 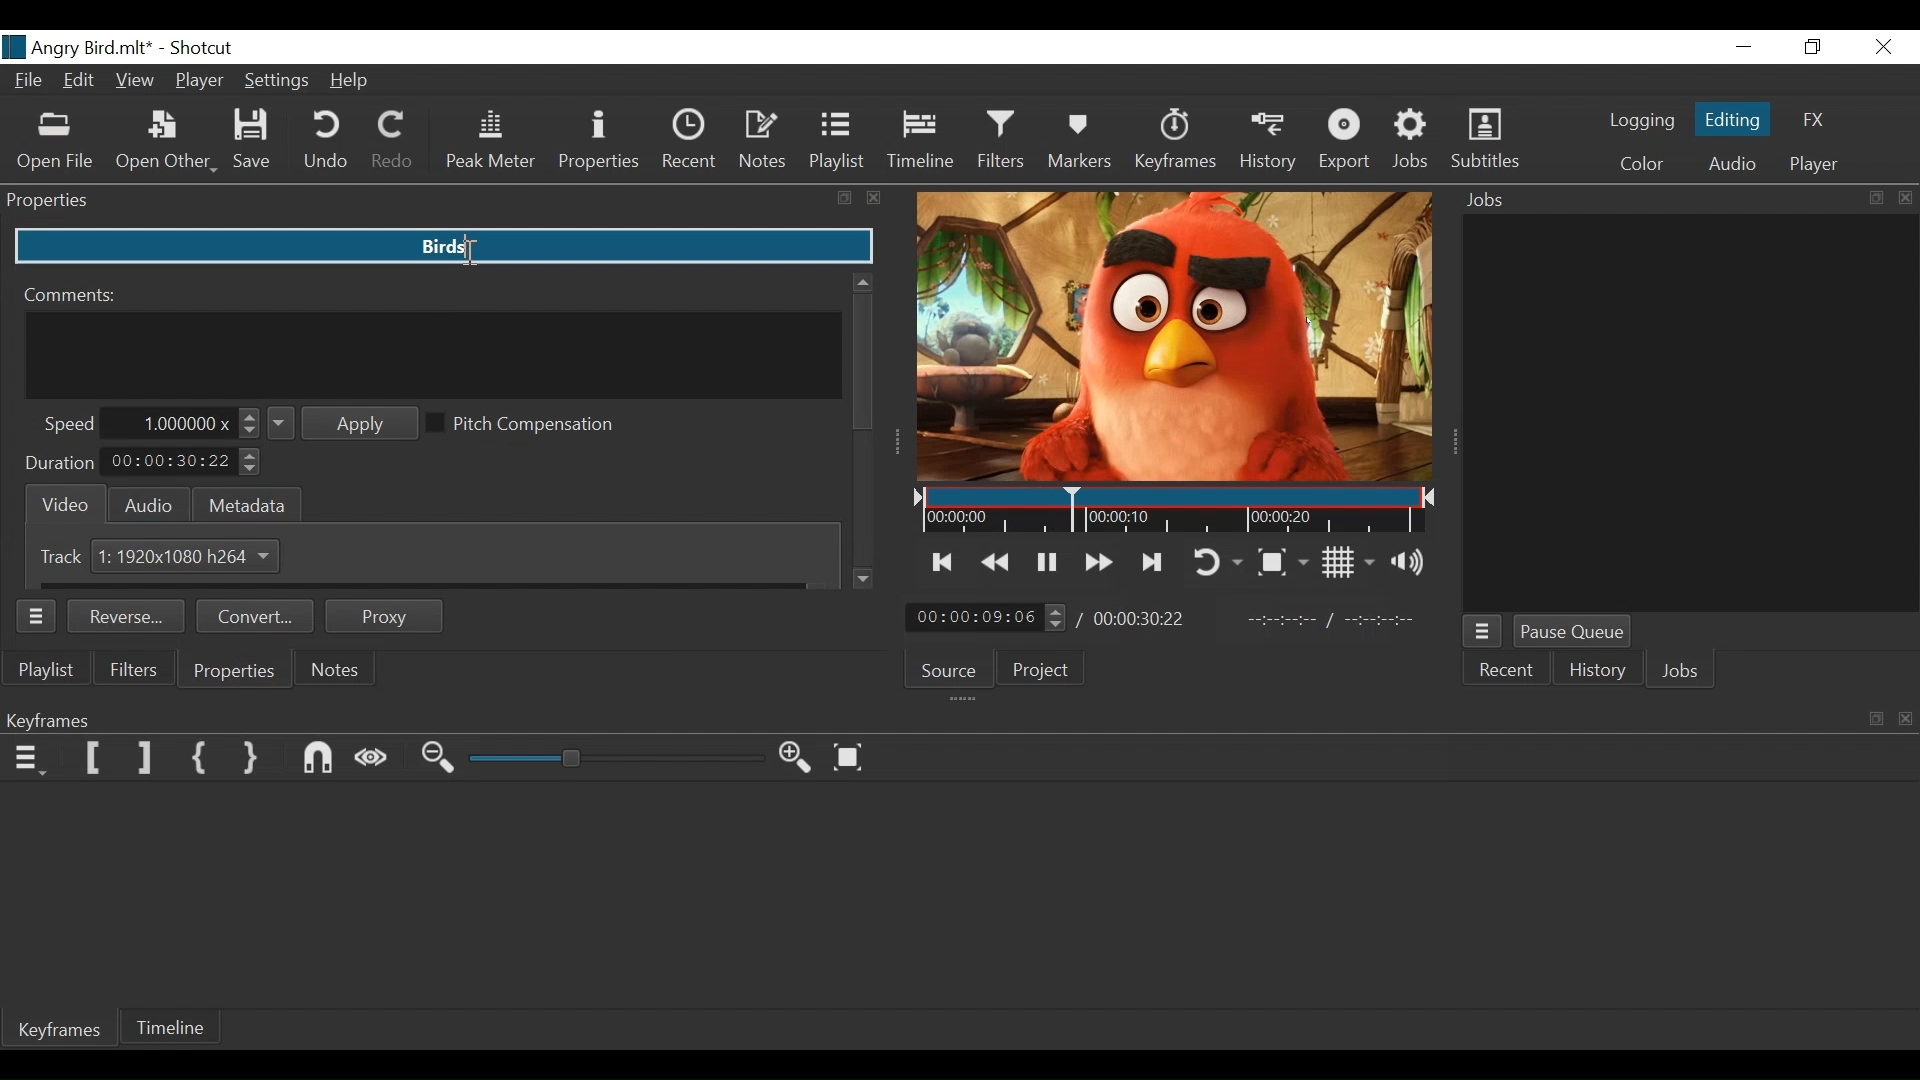 I want to click on , so click(x=943, y=667).